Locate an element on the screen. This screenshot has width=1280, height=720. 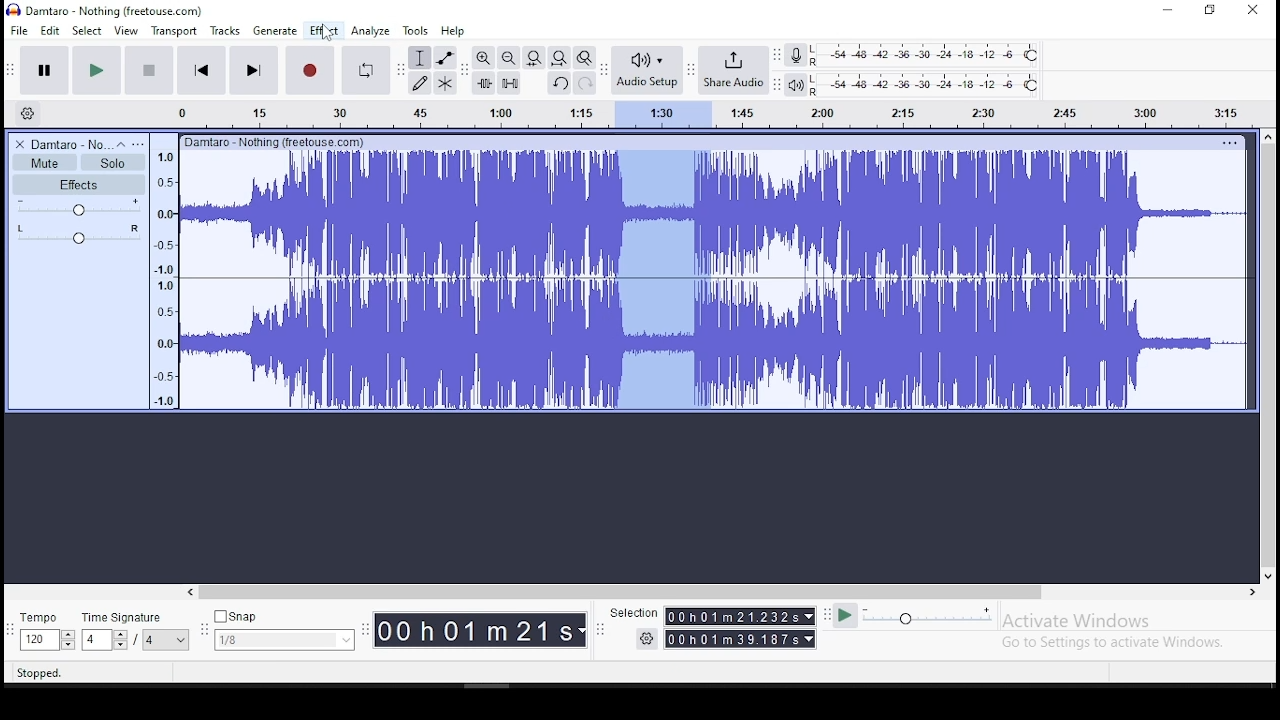
drop down is located at coordinates (344, 640).